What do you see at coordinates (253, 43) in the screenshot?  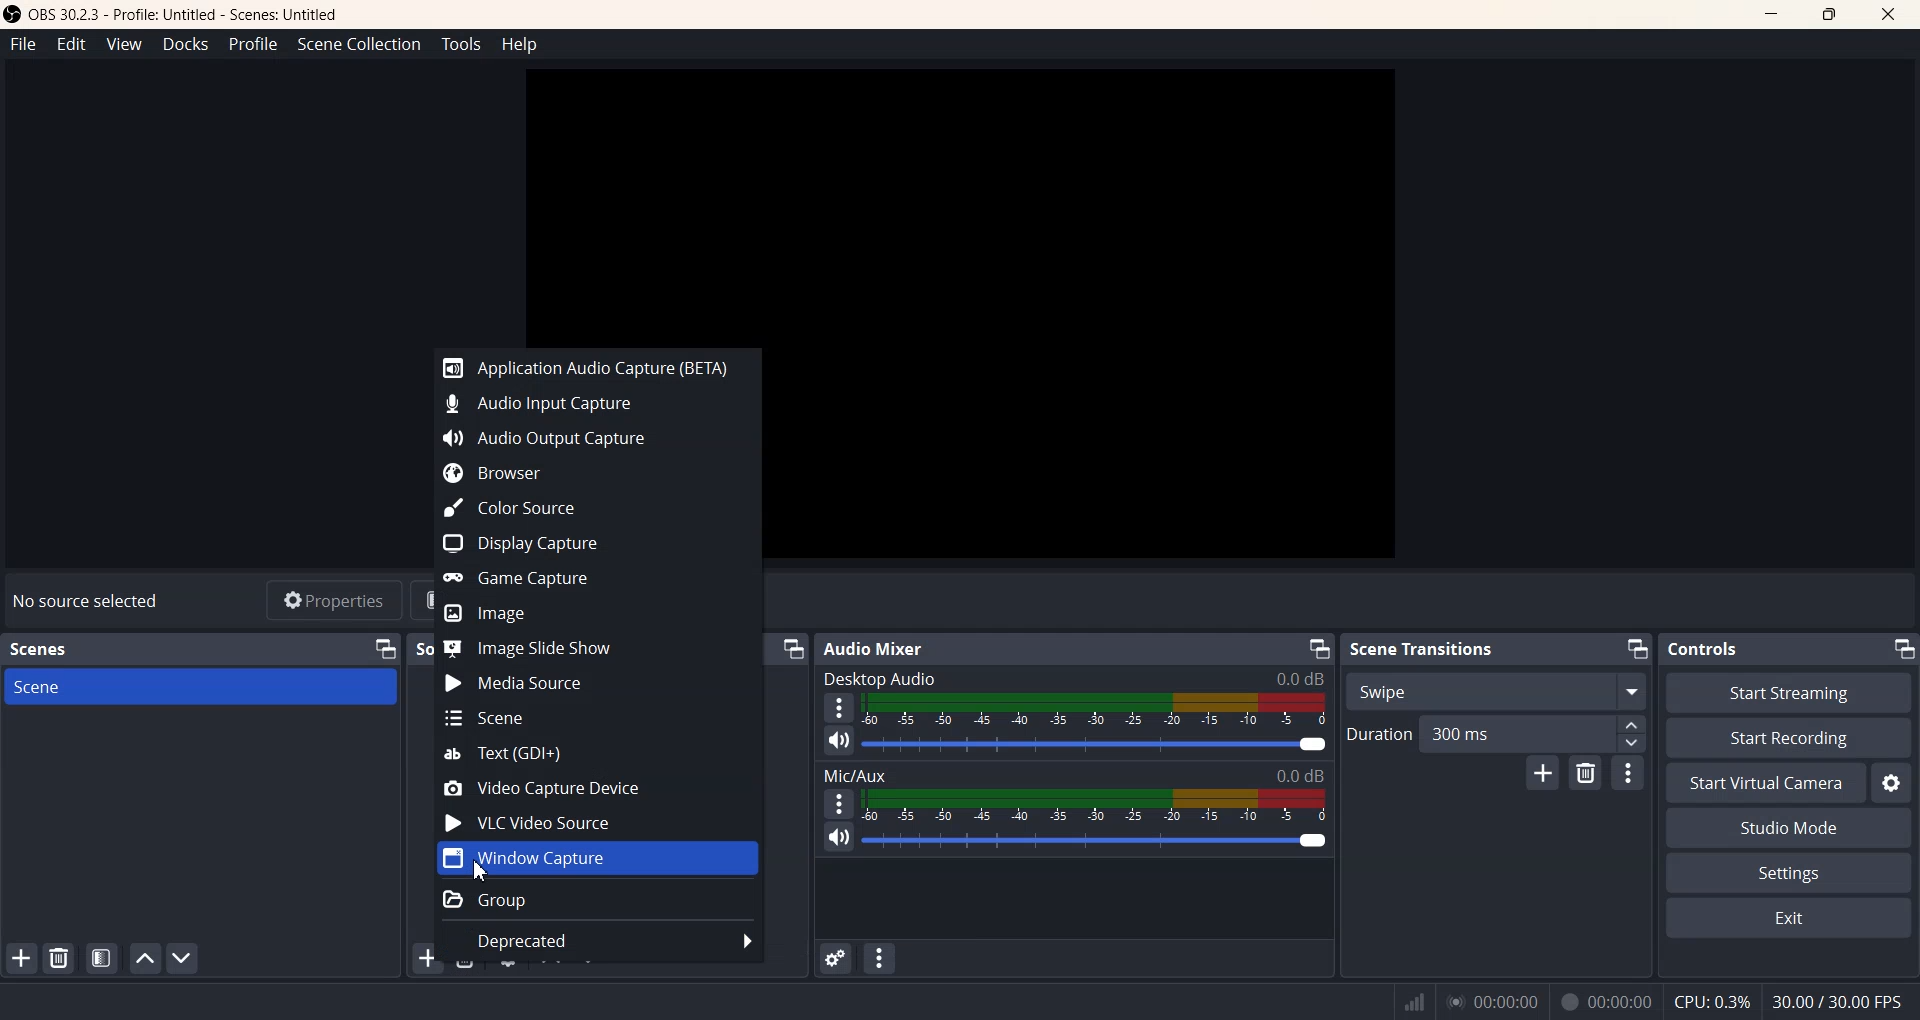 I see `Profile` at bounding box center [253, 43].